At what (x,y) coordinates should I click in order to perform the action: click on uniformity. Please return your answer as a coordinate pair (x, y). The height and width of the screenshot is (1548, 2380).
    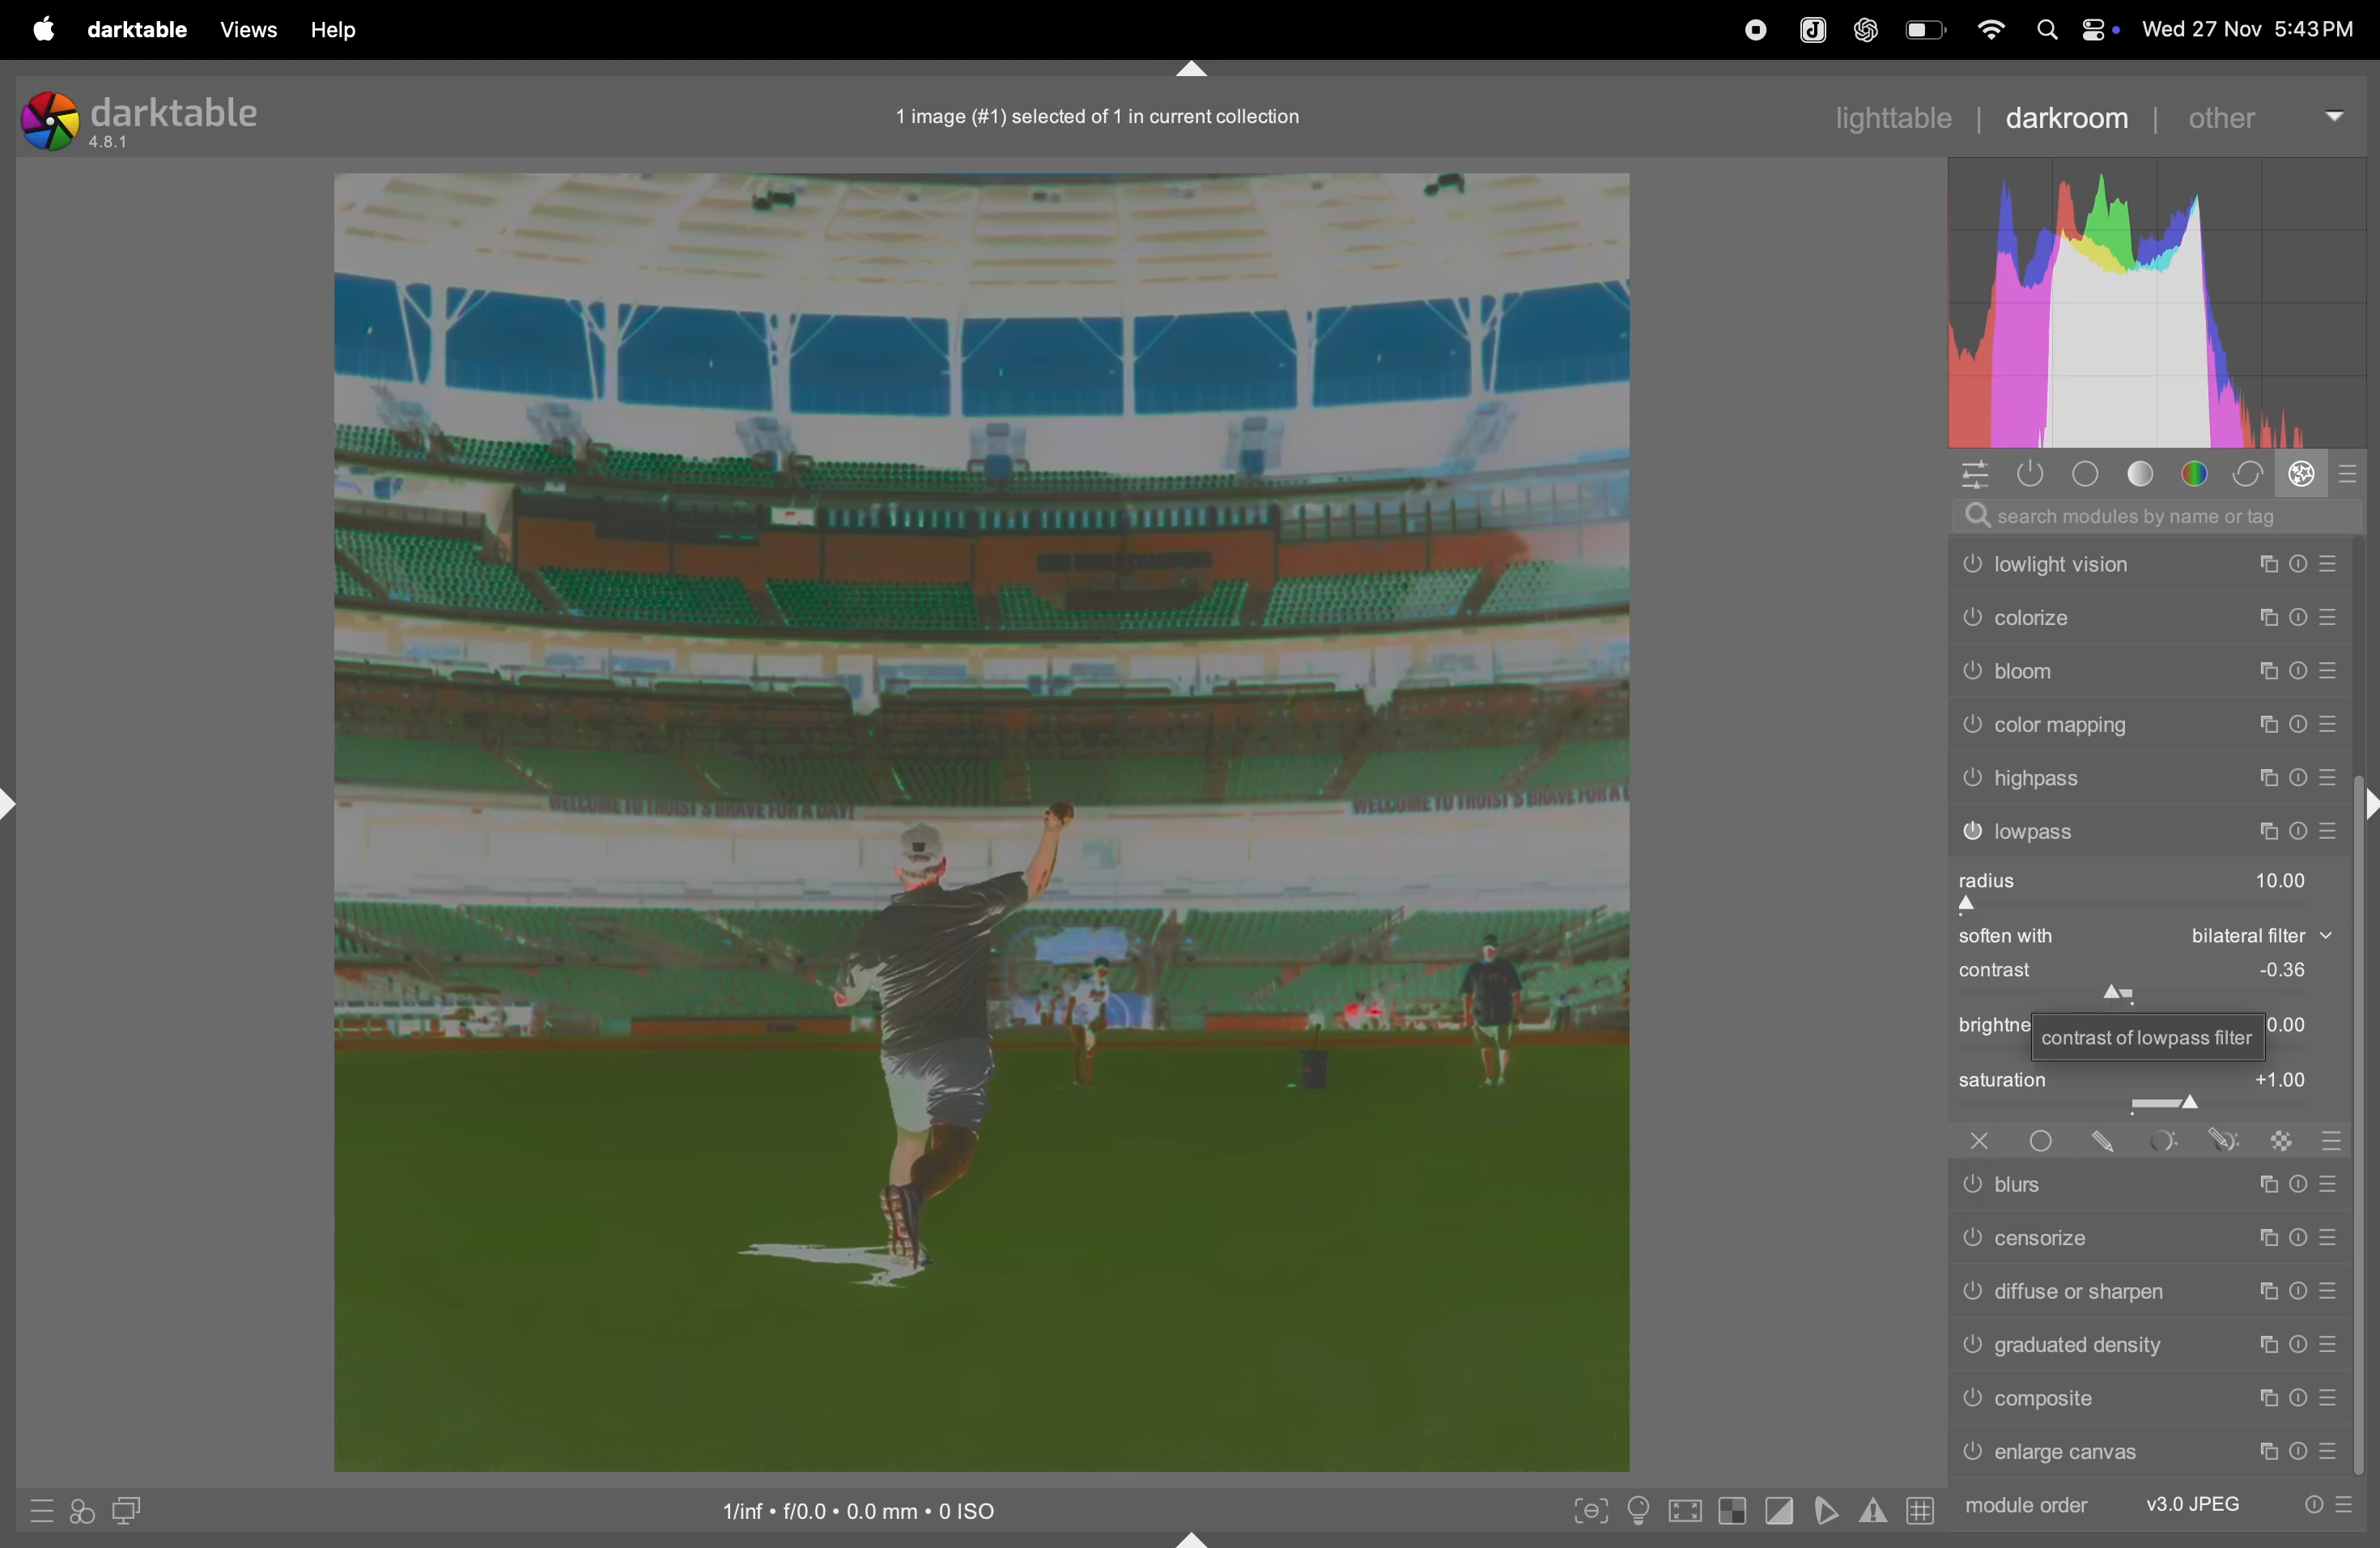
    Looking at the image, I should click on (2046, 1142).